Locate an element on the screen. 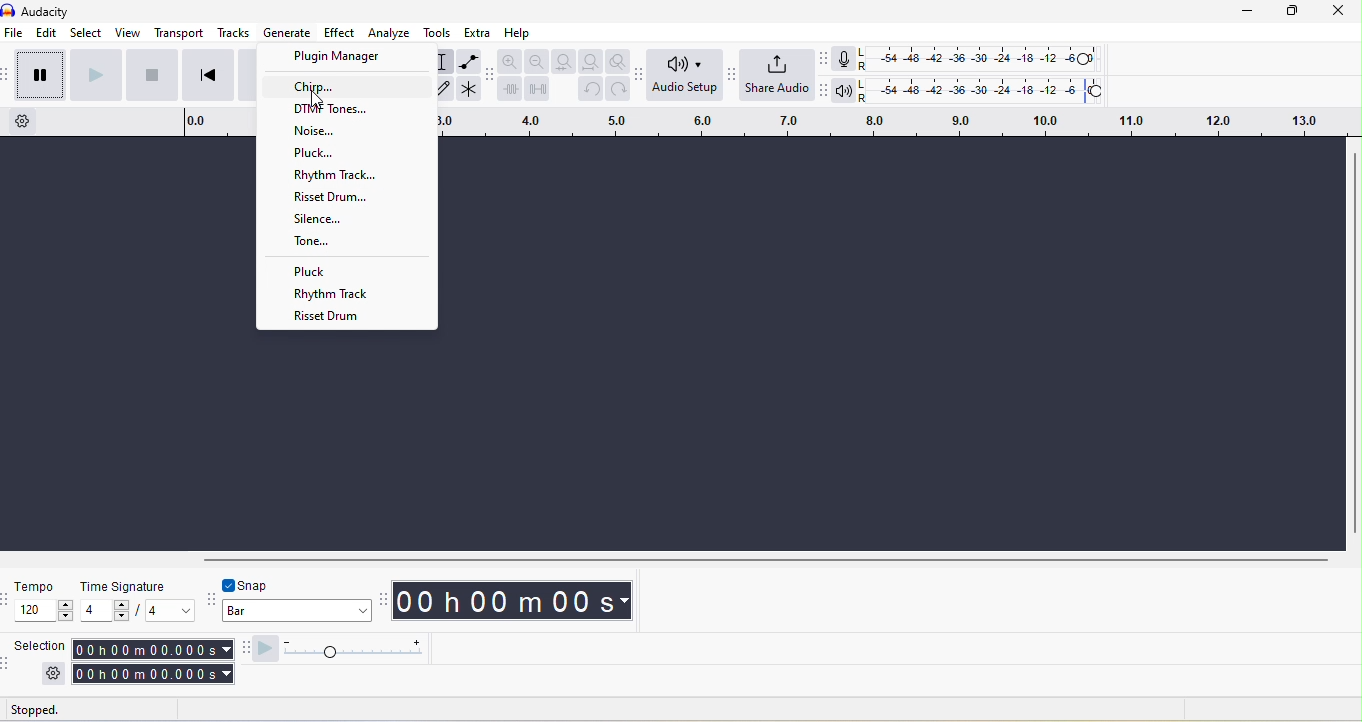  skip to start is located at coordinates (205, 76).